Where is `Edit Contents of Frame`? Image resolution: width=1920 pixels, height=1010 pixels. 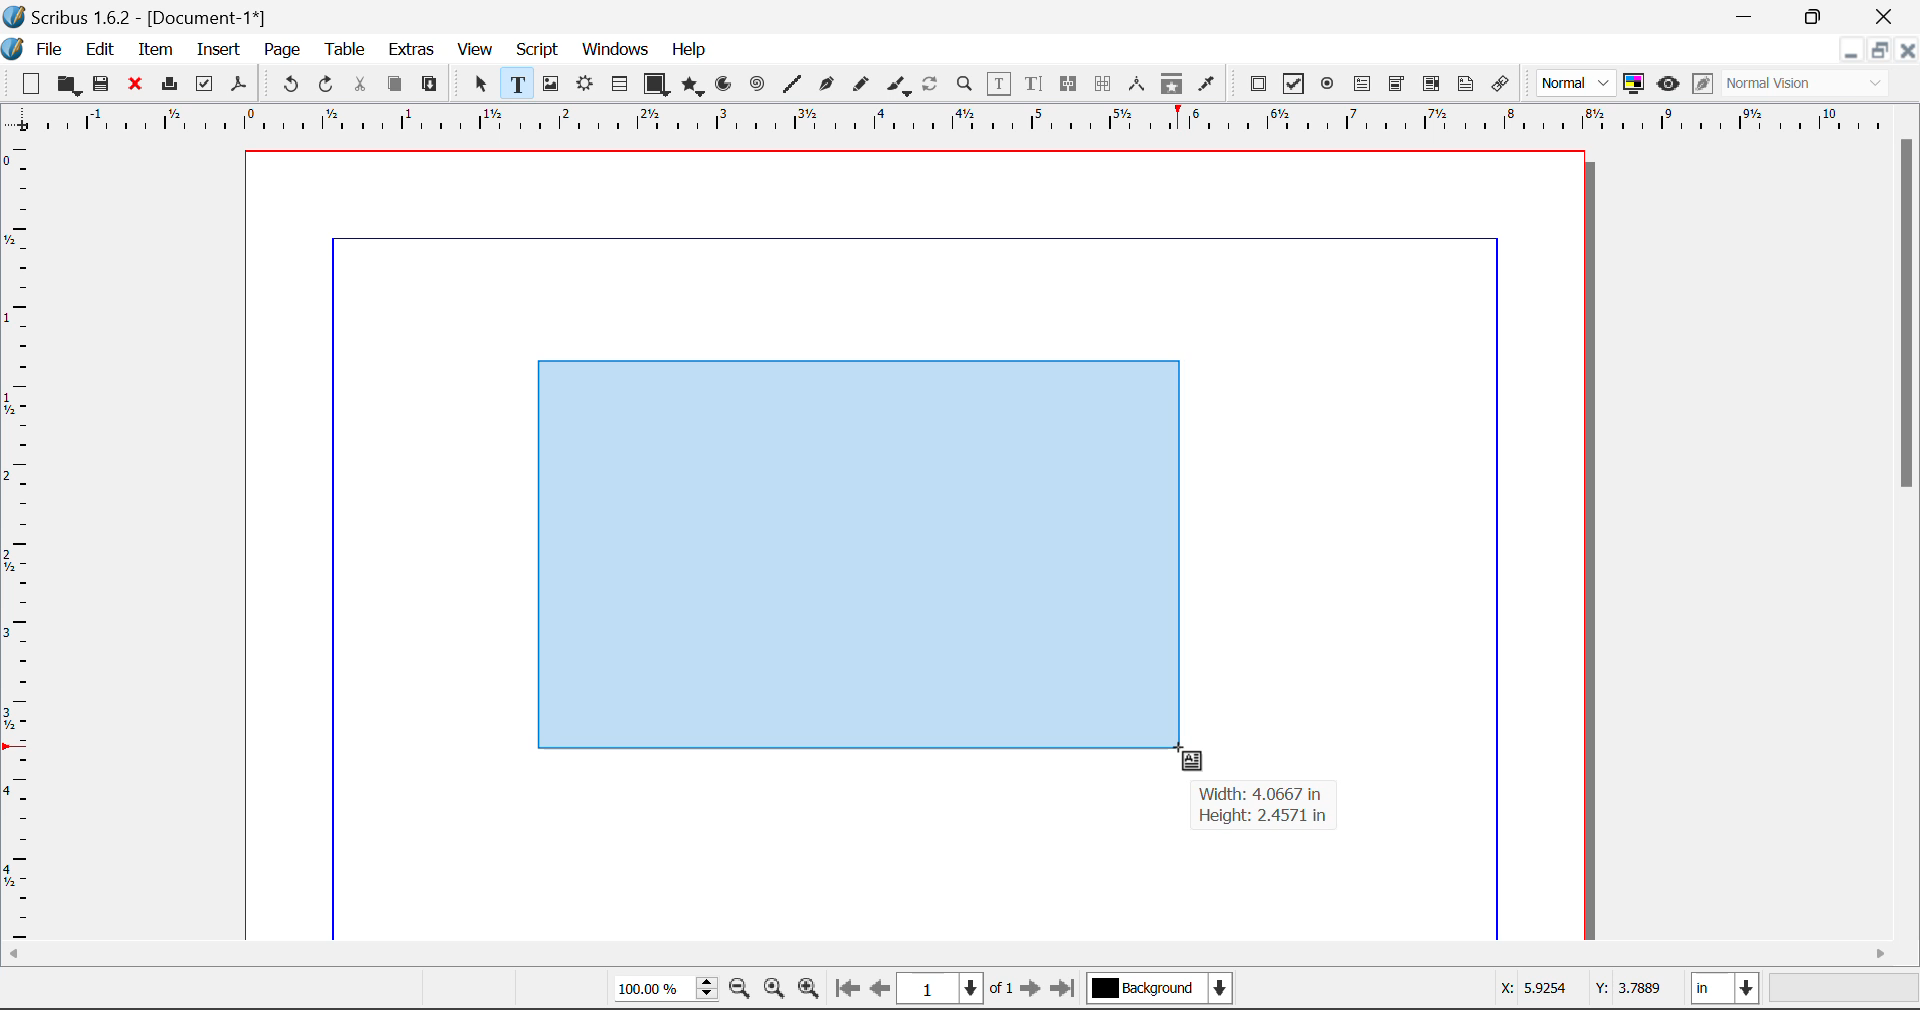 Edit Contents of Frame is located at coordinates (1000, 83).